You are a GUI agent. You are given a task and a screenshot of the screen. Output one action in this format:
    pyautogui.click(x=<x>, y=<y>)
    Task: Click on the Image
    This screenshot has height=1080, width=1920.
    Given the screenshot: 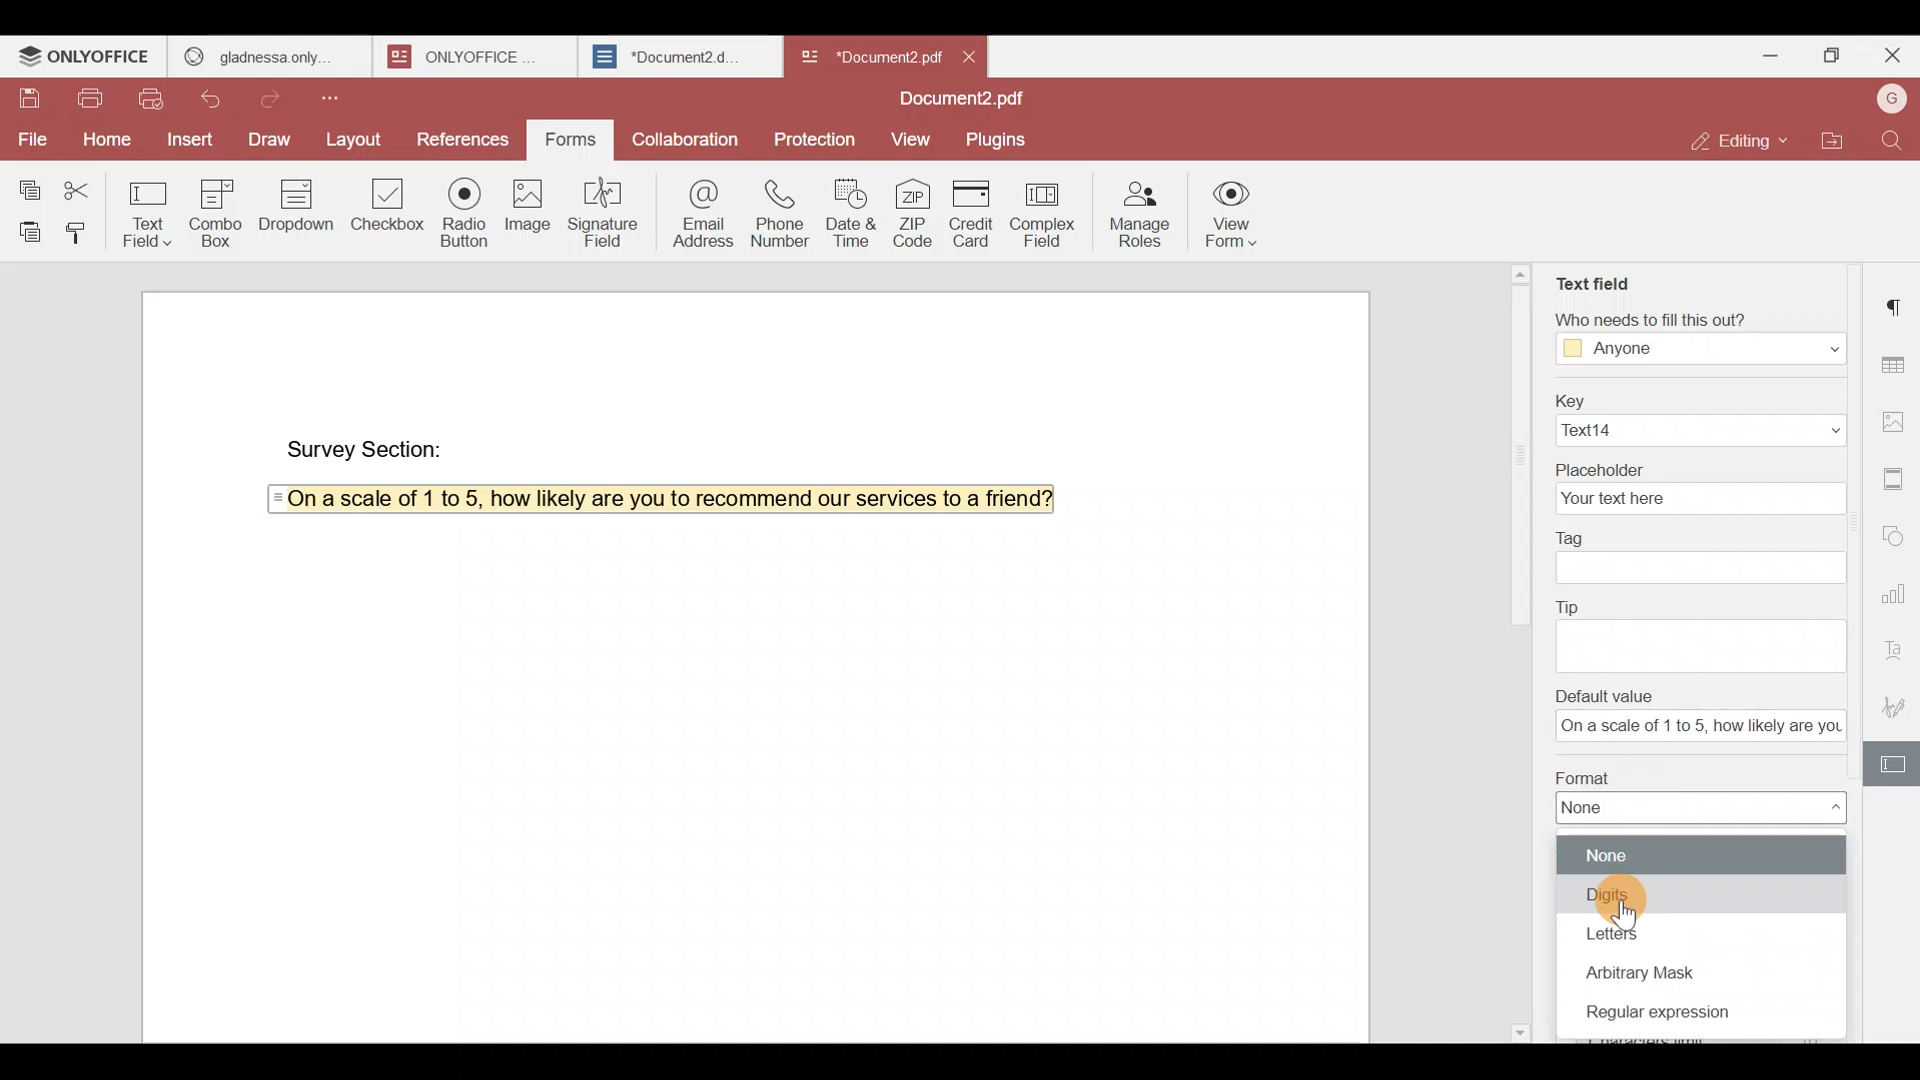 What is the action you would take?
    pyautogui.click(x=526, y=209)
    